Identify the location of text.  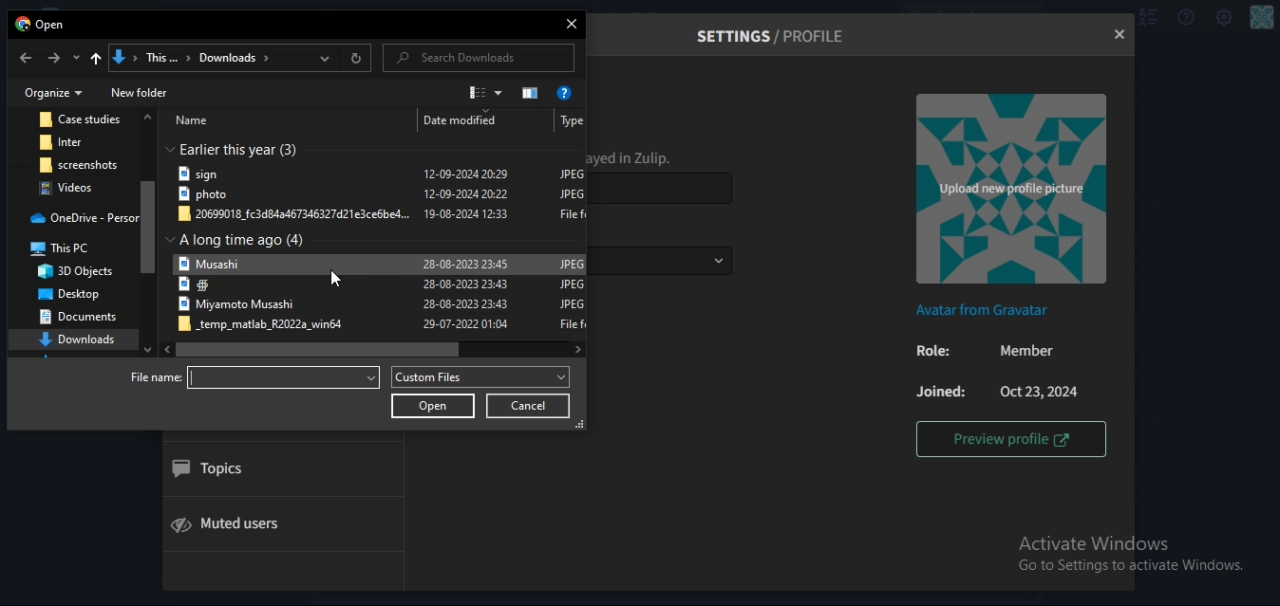
(42, 26).